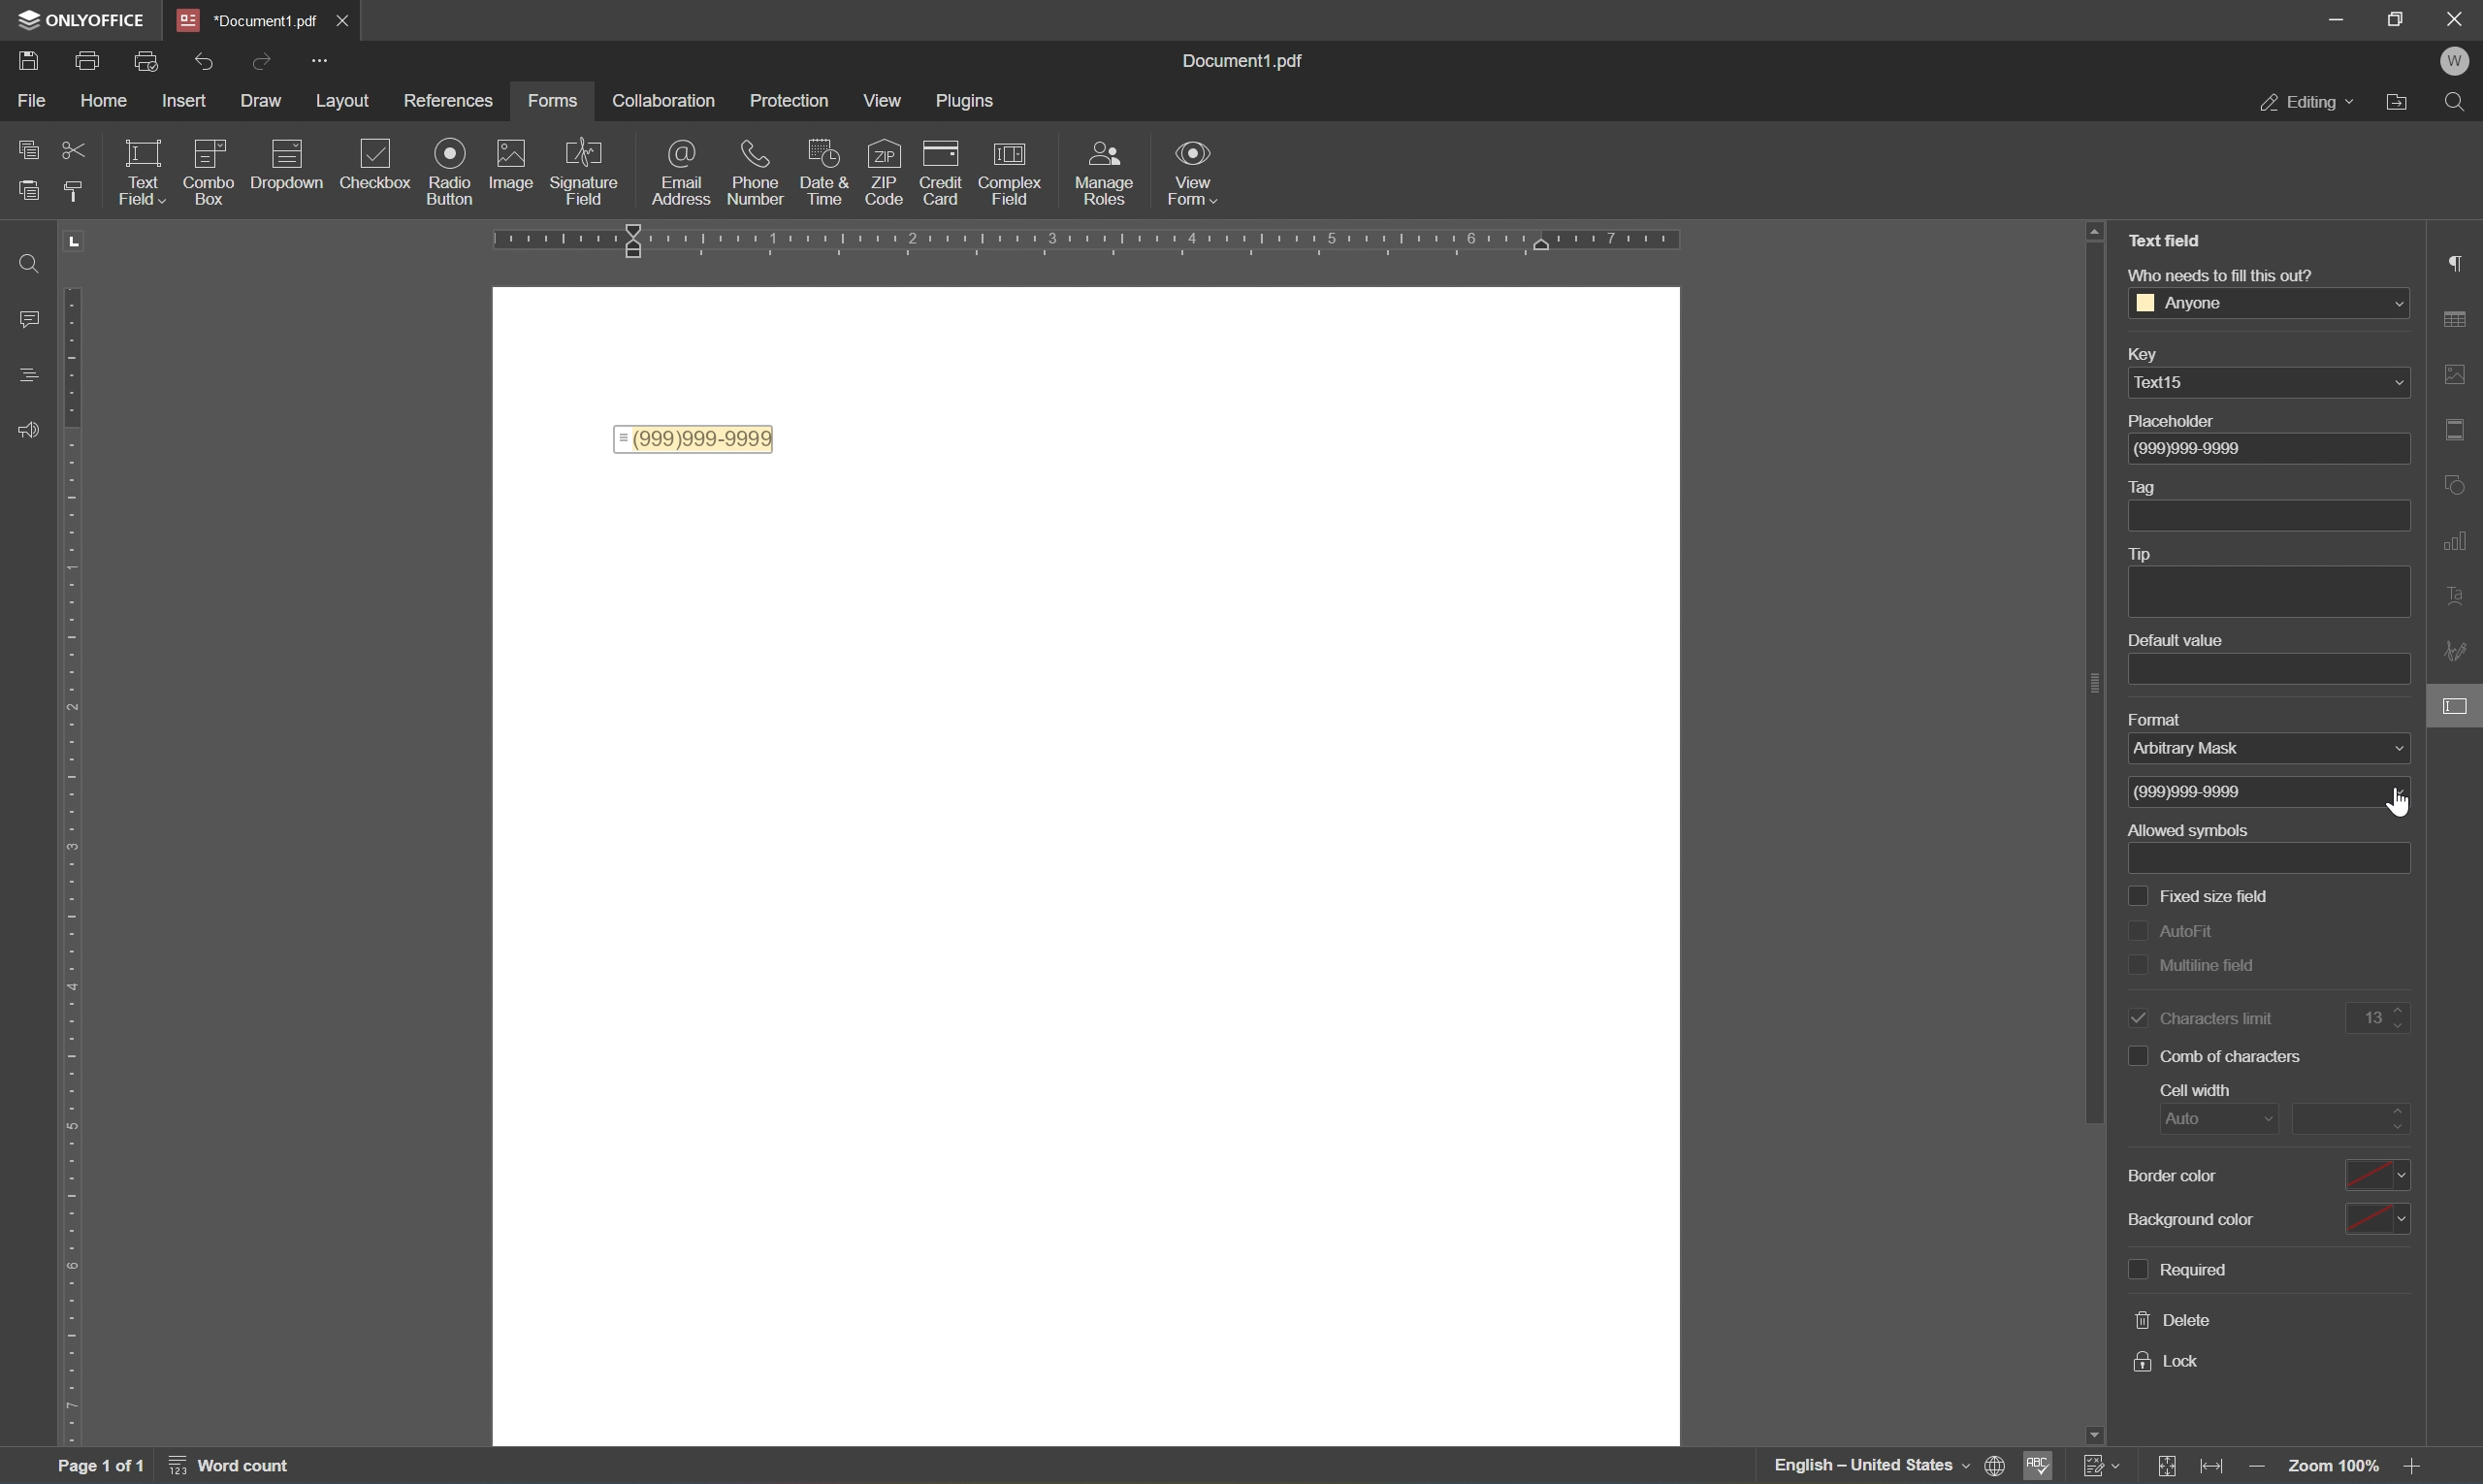  What do you see at coordinates (665, 100) in the screenshot?
I see `collaboration` at bounding box center [665, 100].